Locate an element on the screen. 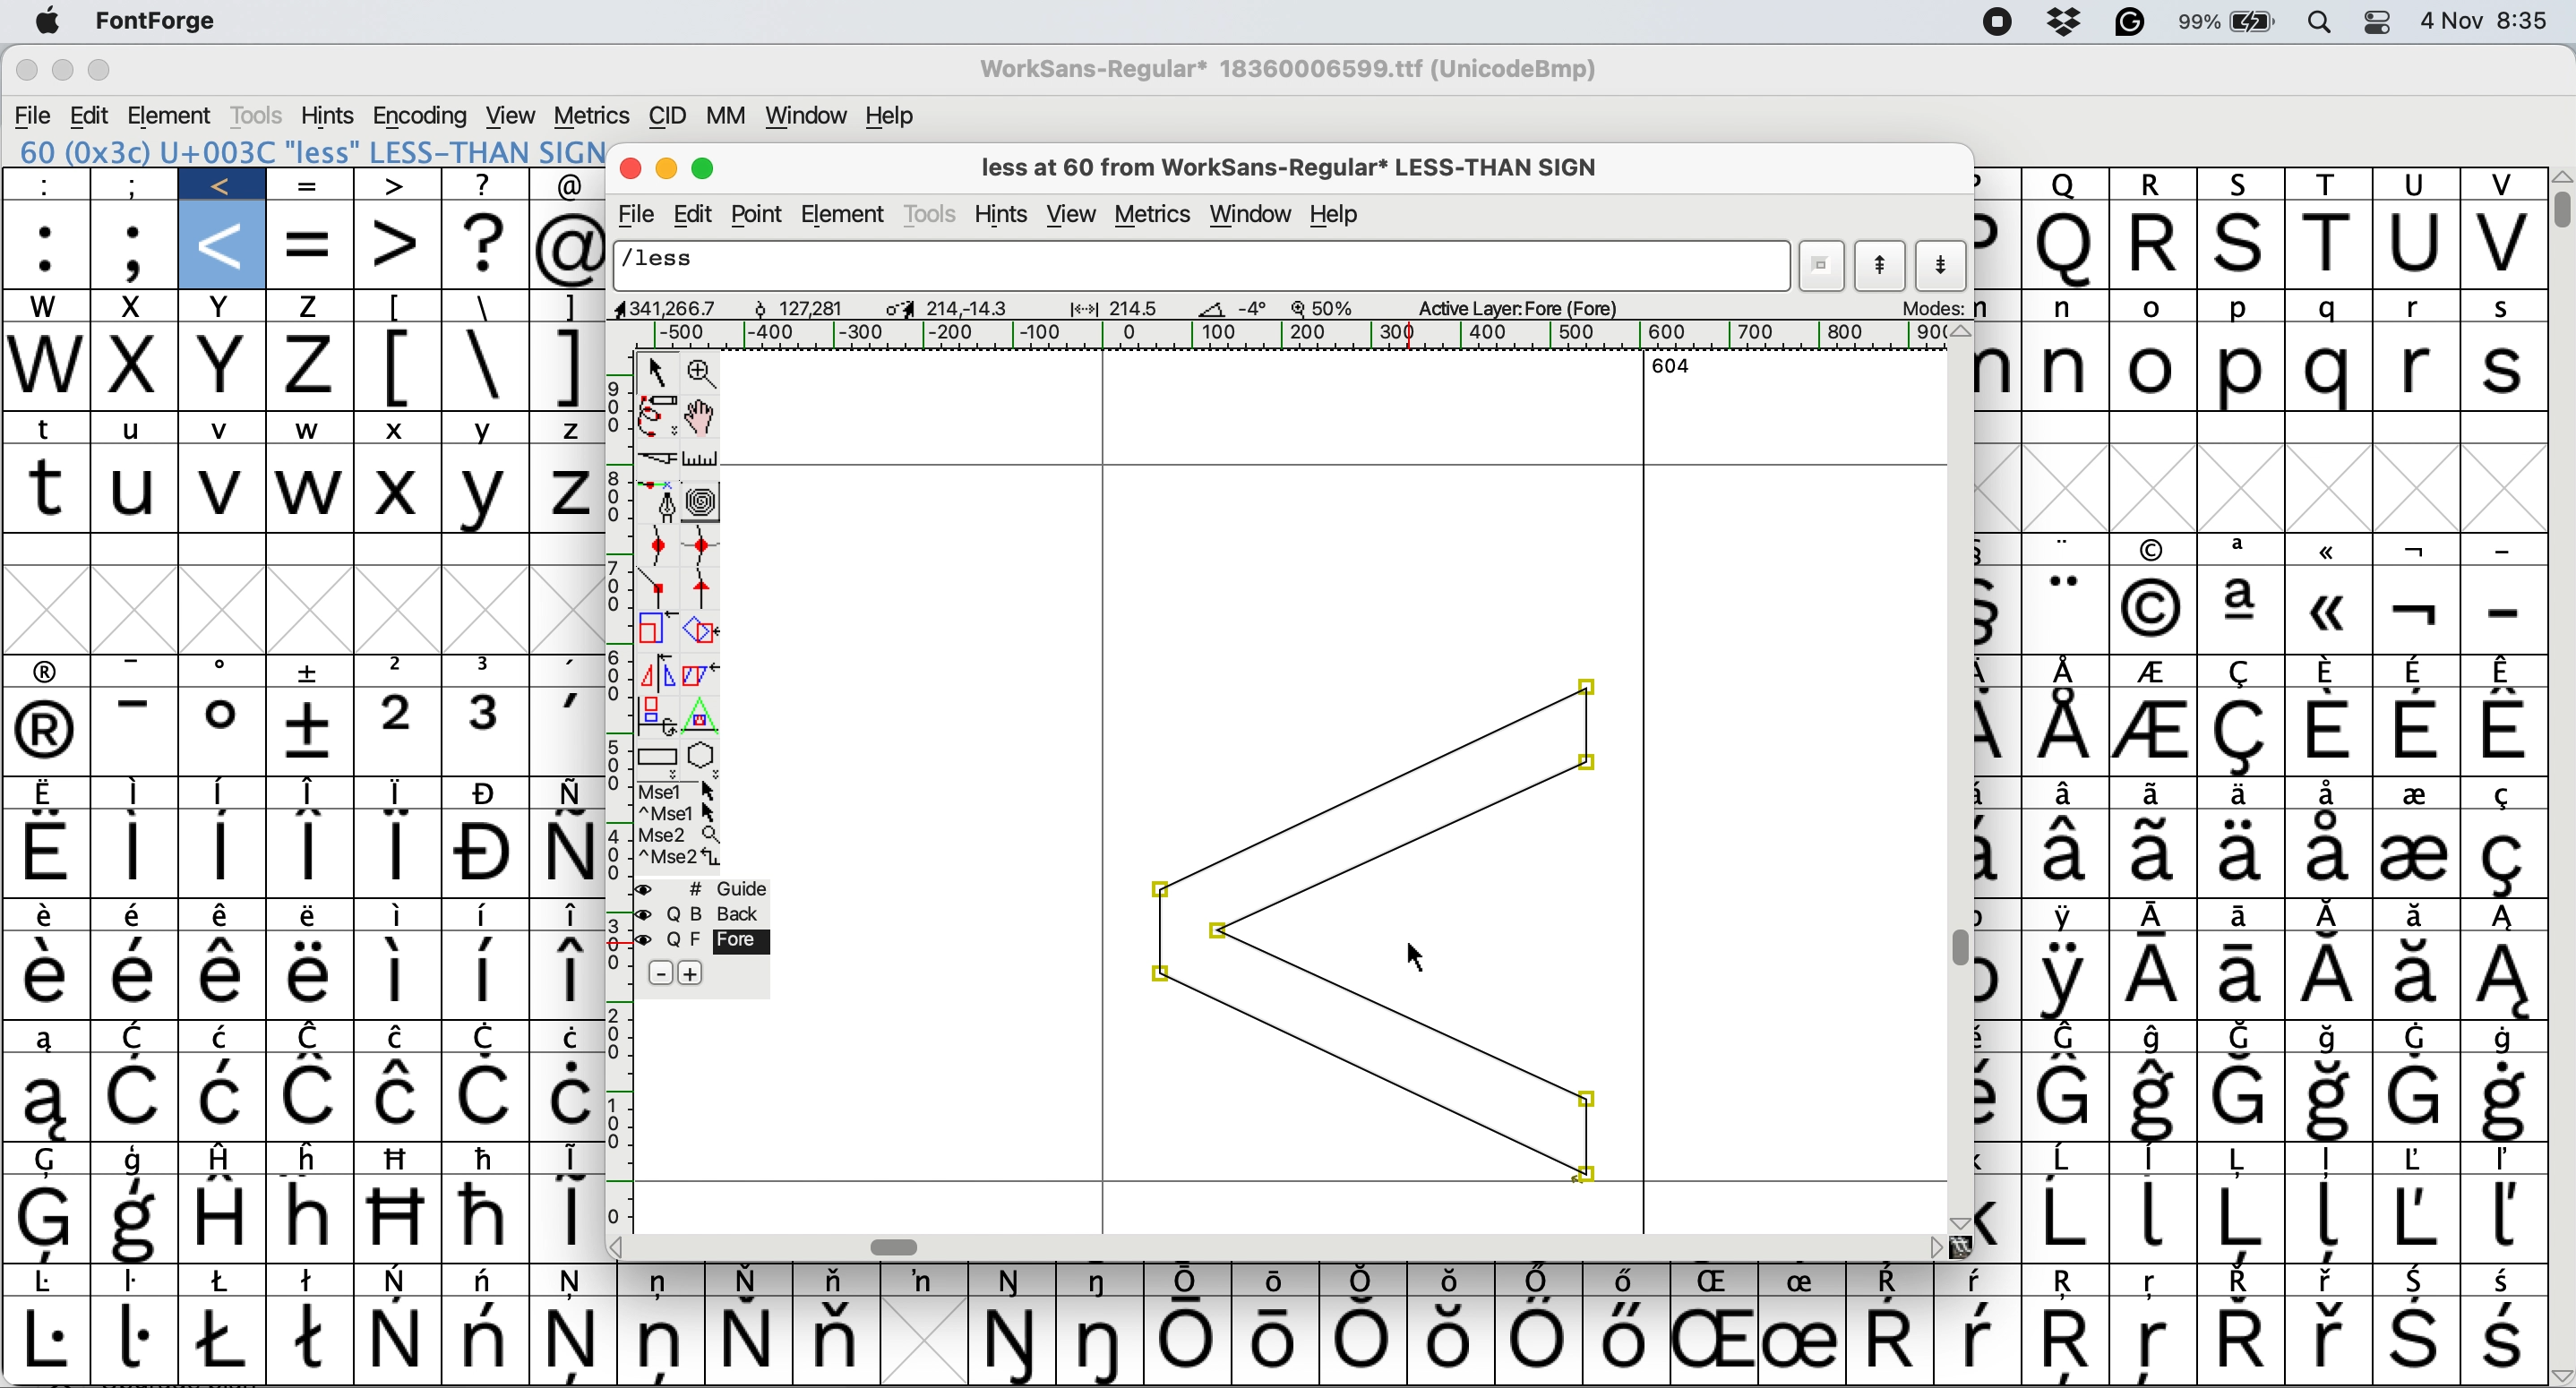  Symbol is located at coordinates (562, 974).